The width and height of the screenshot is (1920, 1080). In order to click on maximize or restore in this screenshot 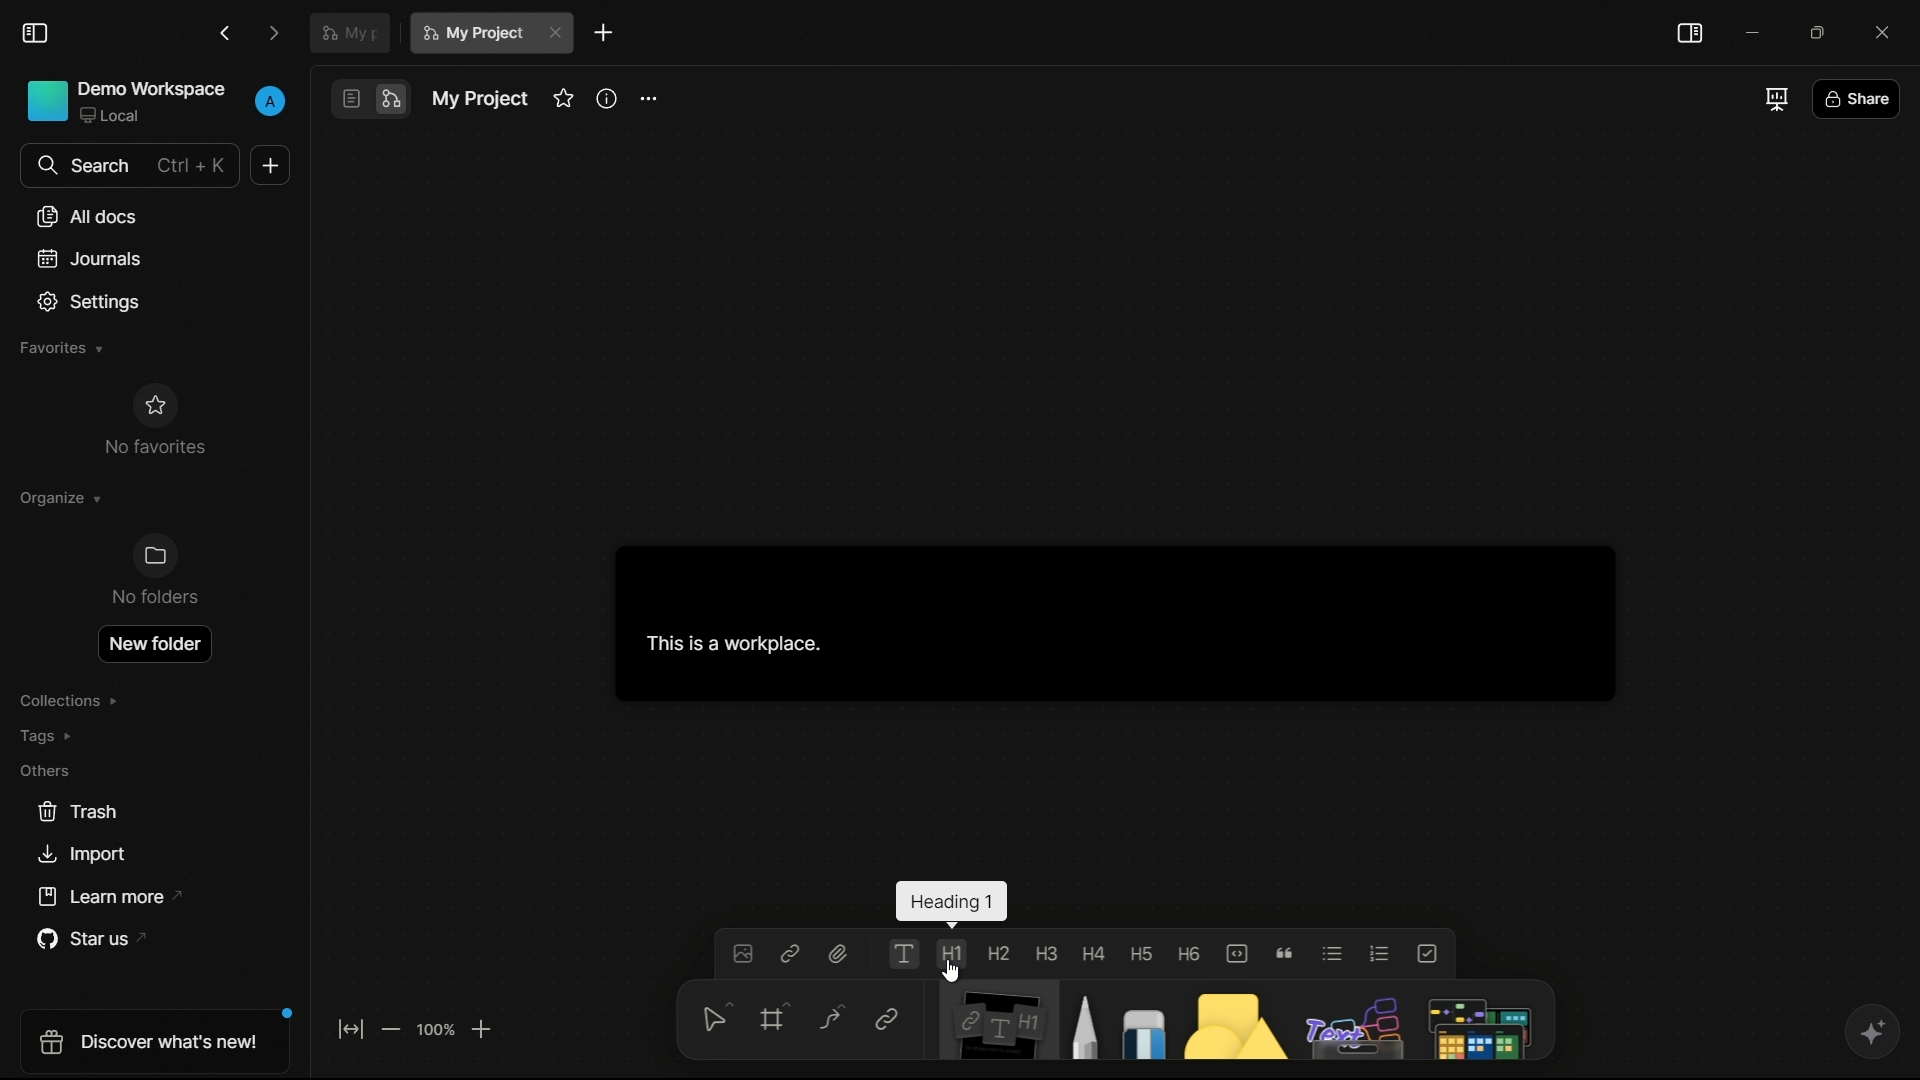, I will do `click(1820, 32)`.